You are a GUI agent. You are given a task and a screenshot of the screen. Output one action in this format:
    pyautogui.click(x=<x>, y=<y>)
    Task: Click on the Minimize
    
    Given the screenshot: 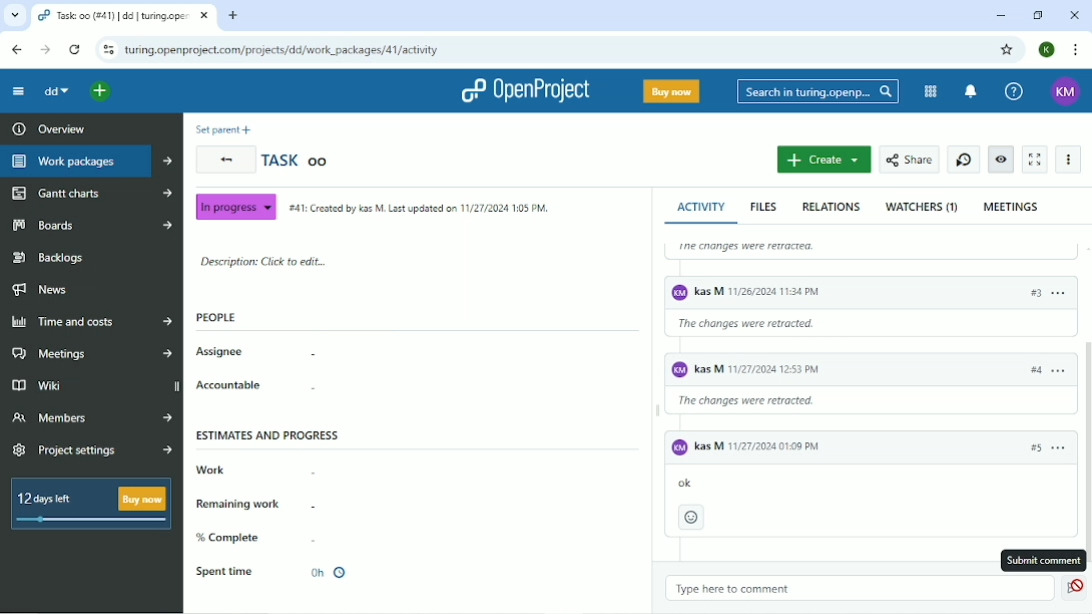 What is the action you would take?
    pyautogui.click(x=999, y=16)
    